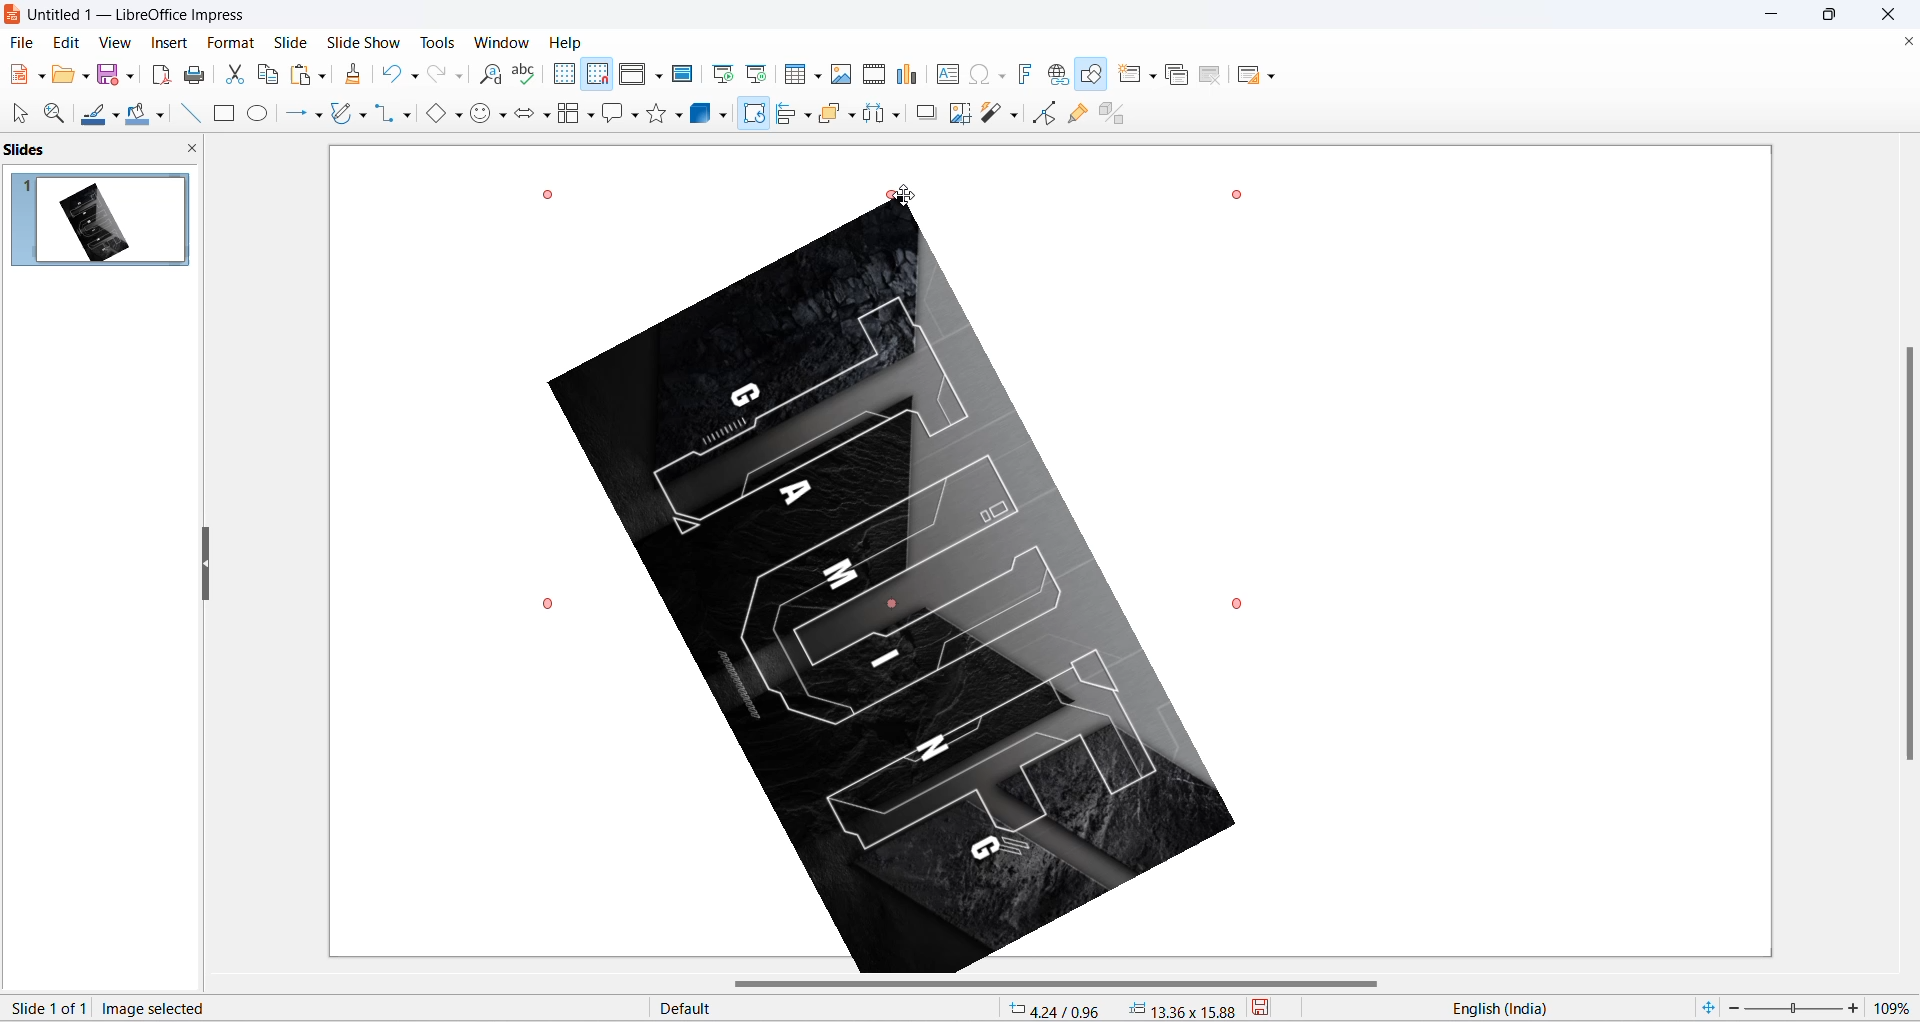  What do you see at coordinates (1774, 15) in the screenshot?
I see `minimize` at bounding box center [1774, 15].